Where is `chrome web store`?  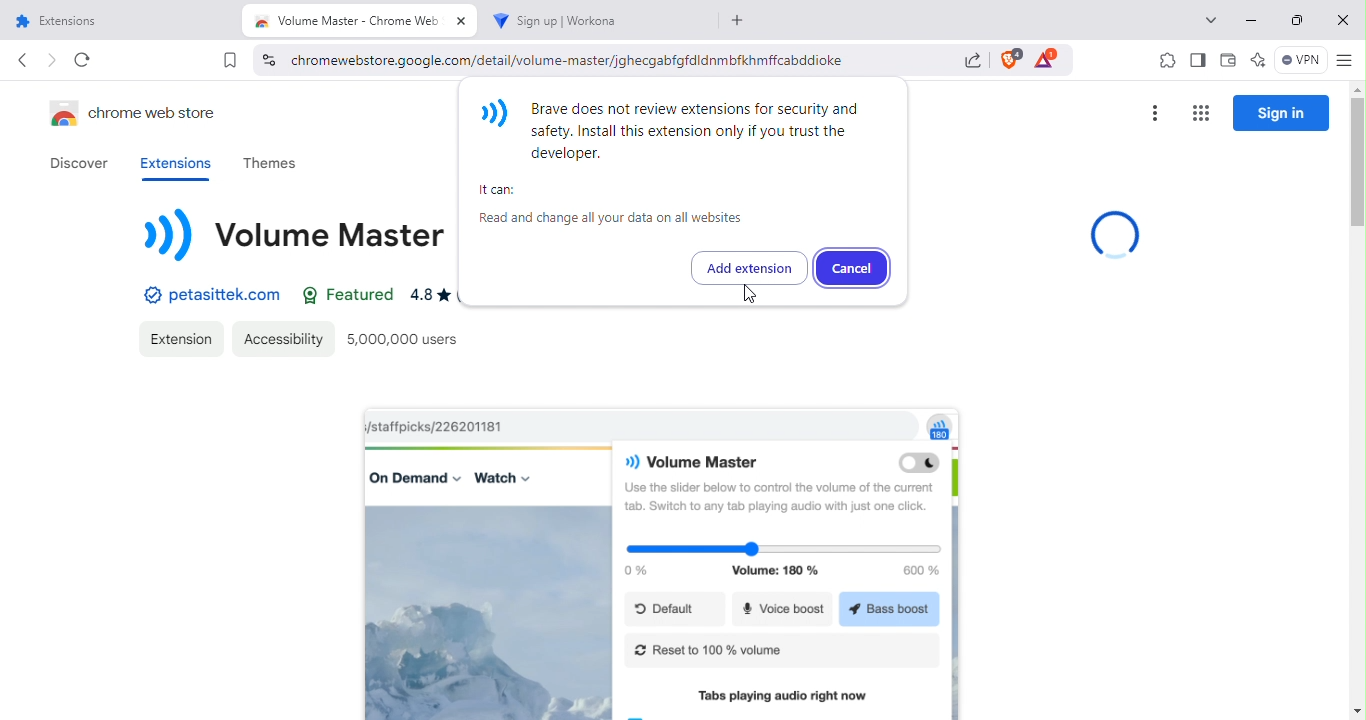 chrome web store is located at coordinates (139, 116).